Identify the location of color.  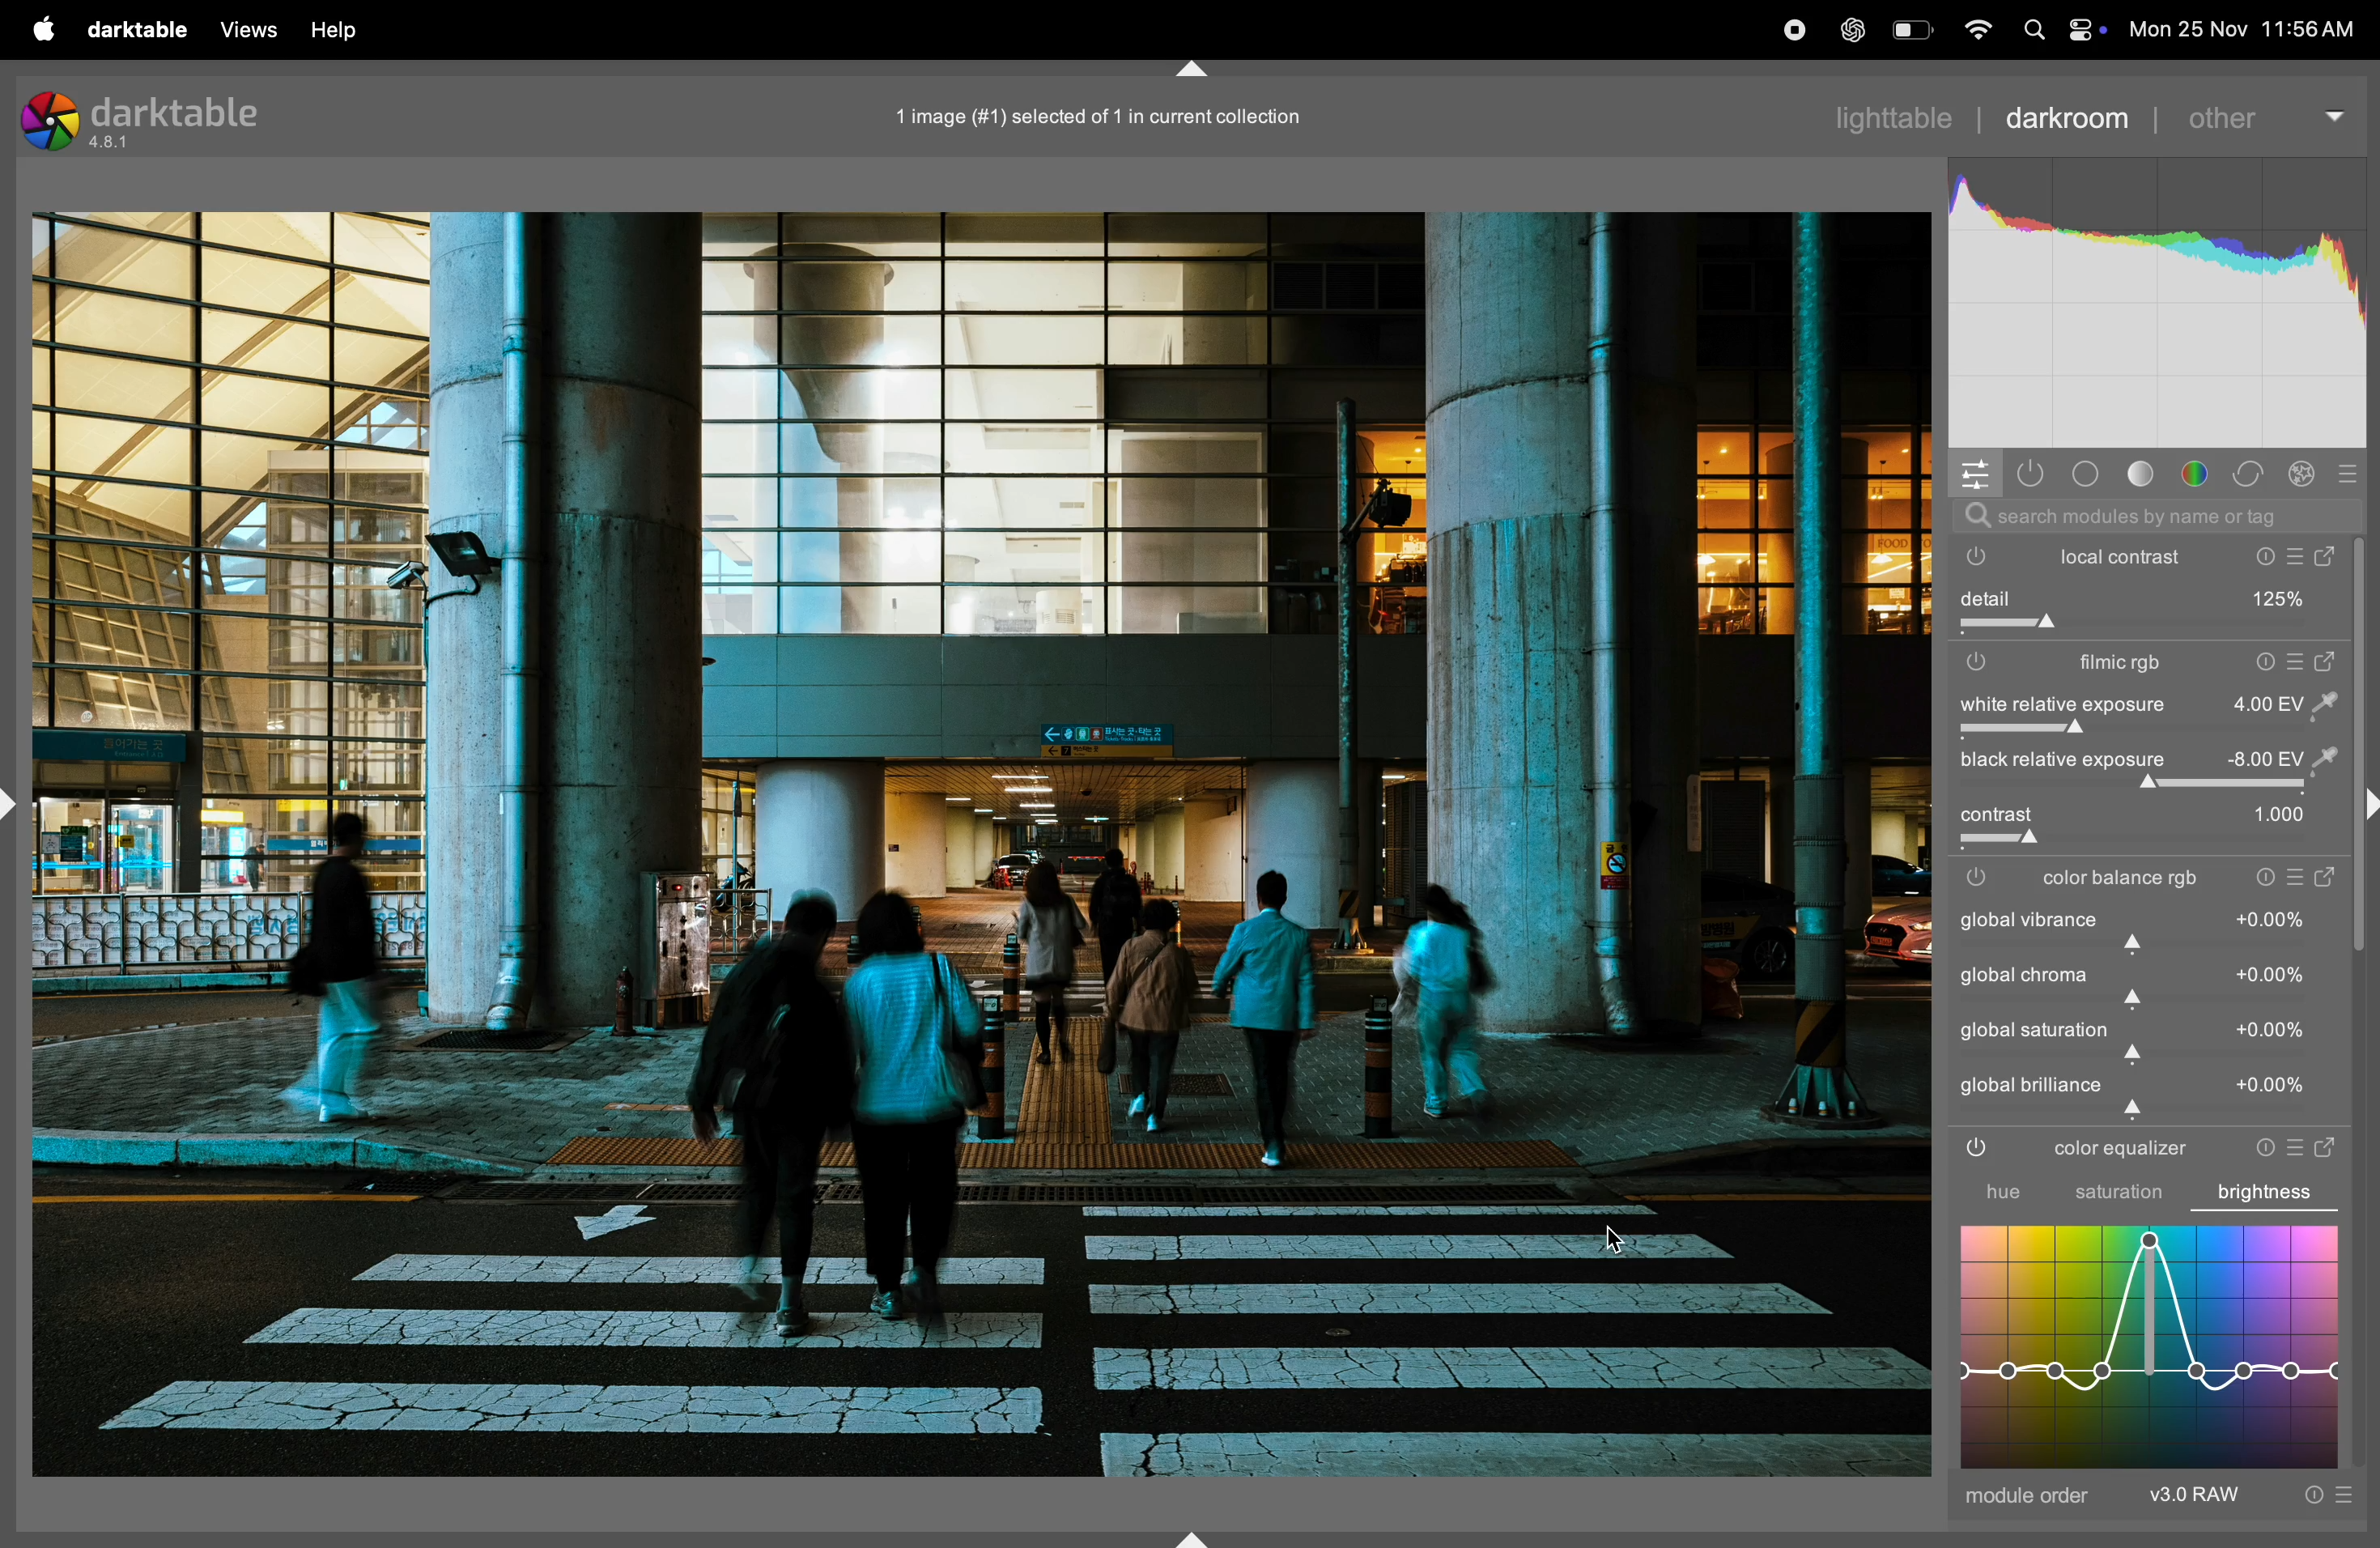
(2199, 473).